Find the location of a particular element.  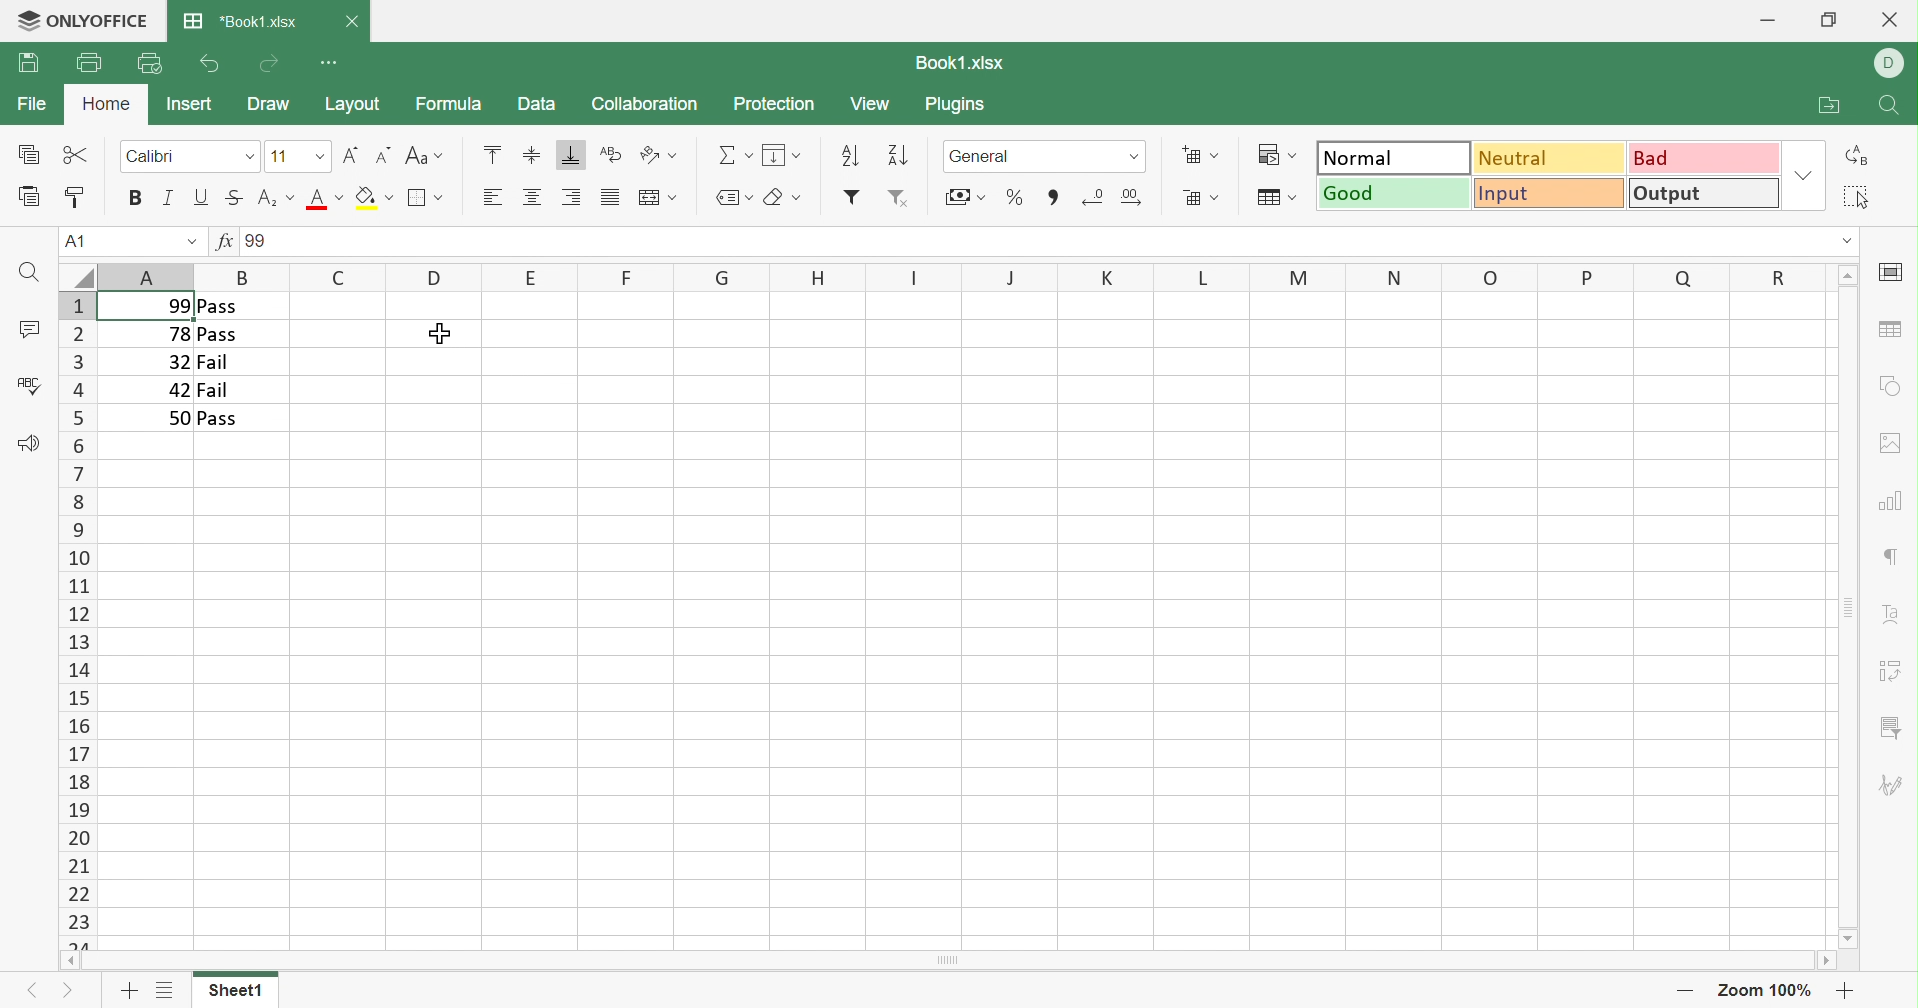

99 is located at coordinates (172, 305).